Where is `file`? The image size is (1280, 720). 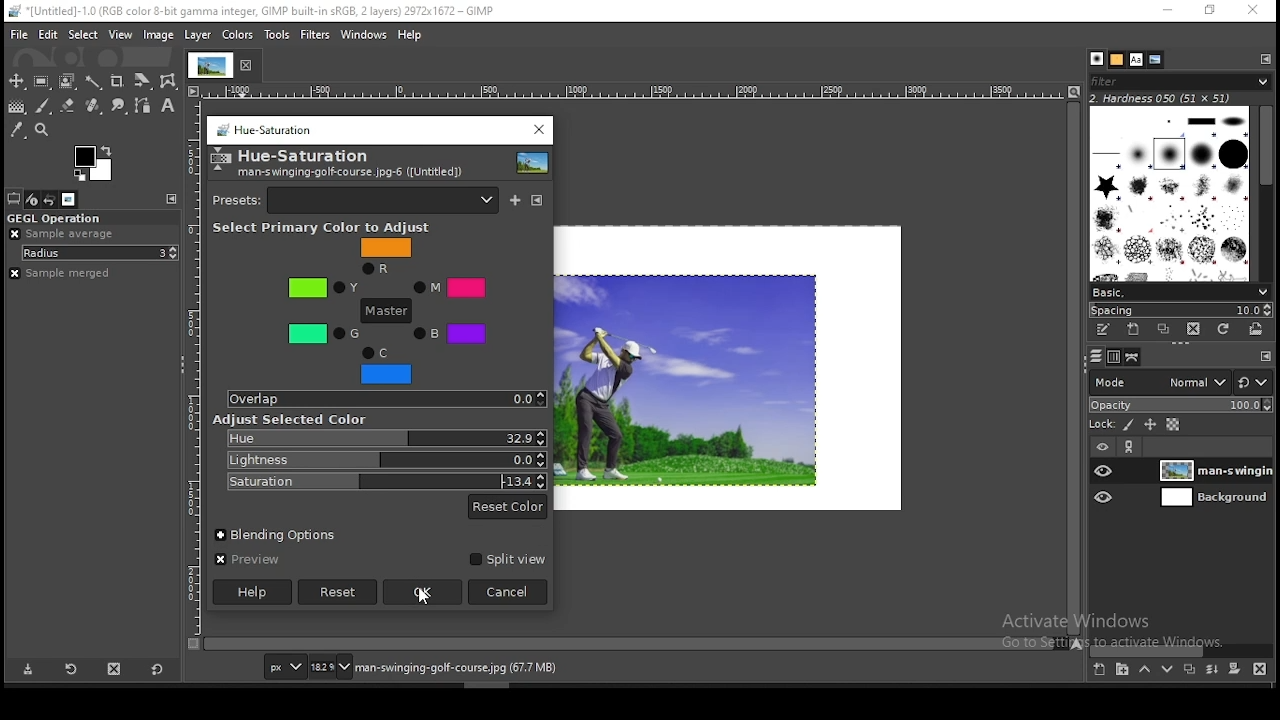 file is located at coordinates (20, 33).